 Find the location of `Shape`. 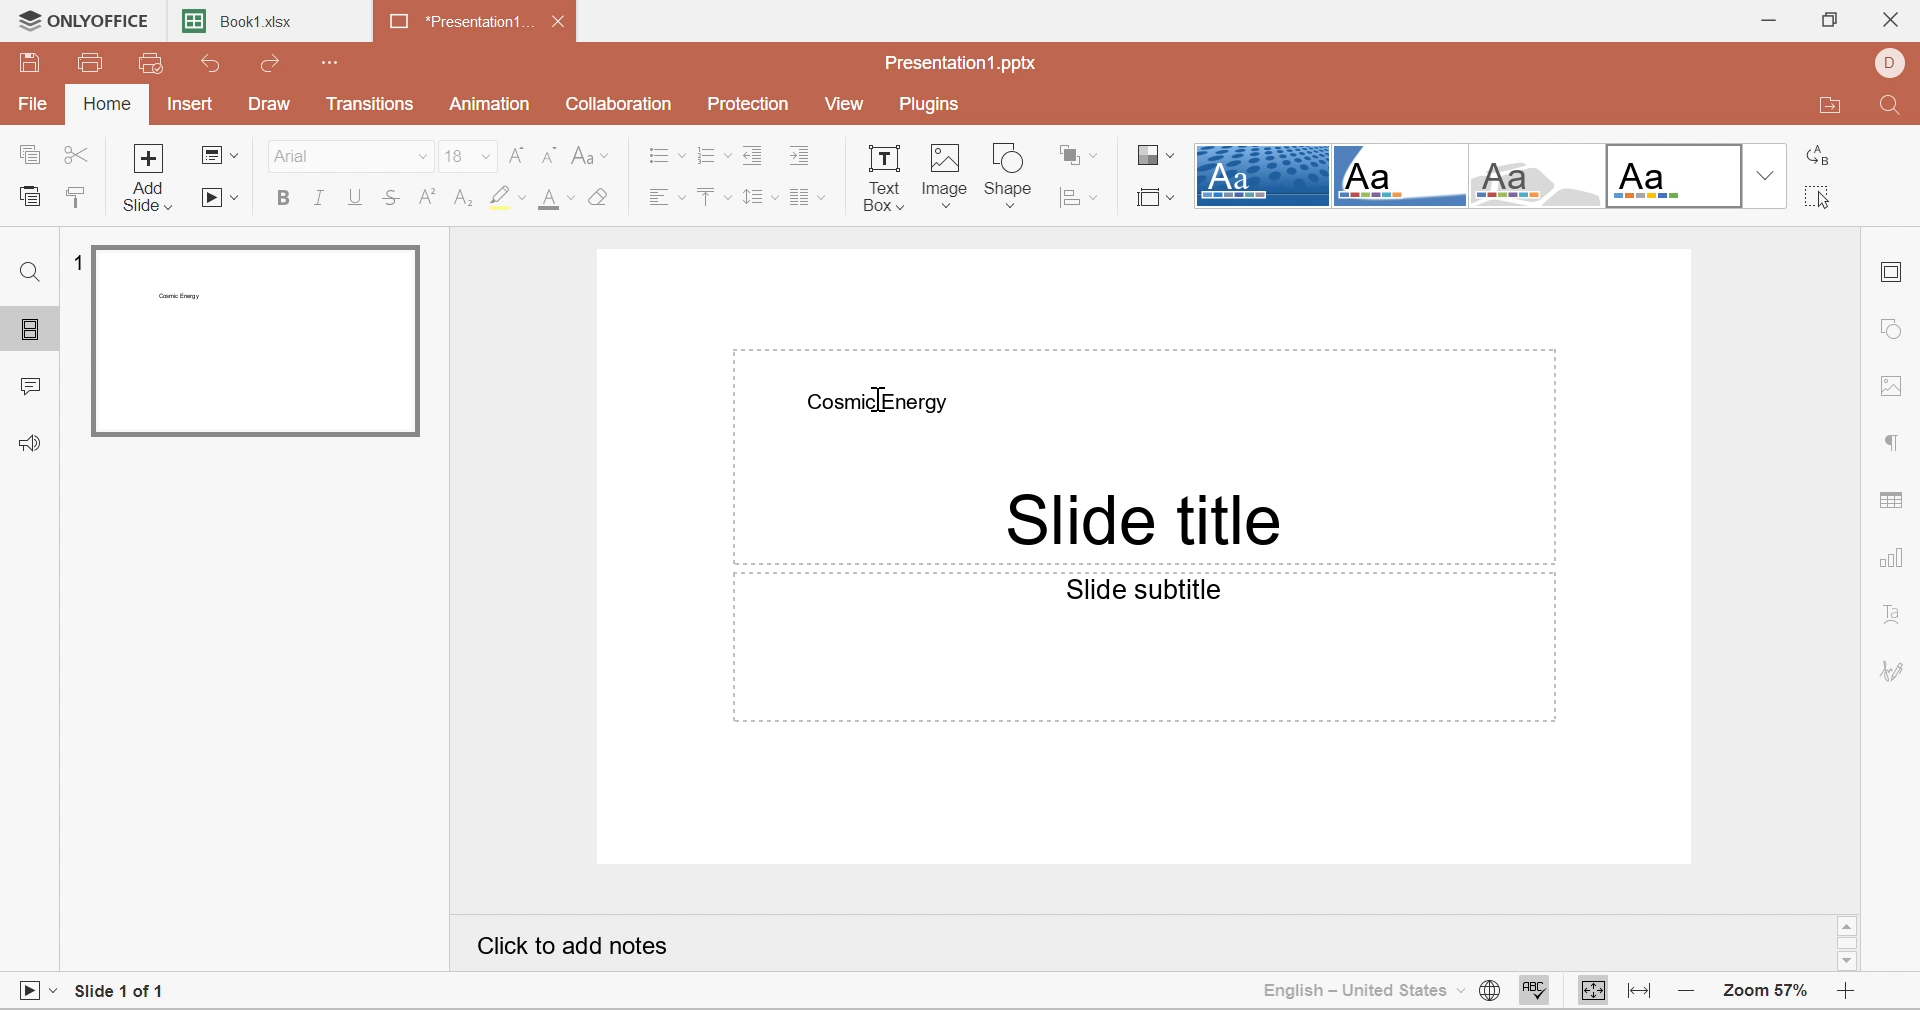

Shape is located at coordinates (1009, 174).